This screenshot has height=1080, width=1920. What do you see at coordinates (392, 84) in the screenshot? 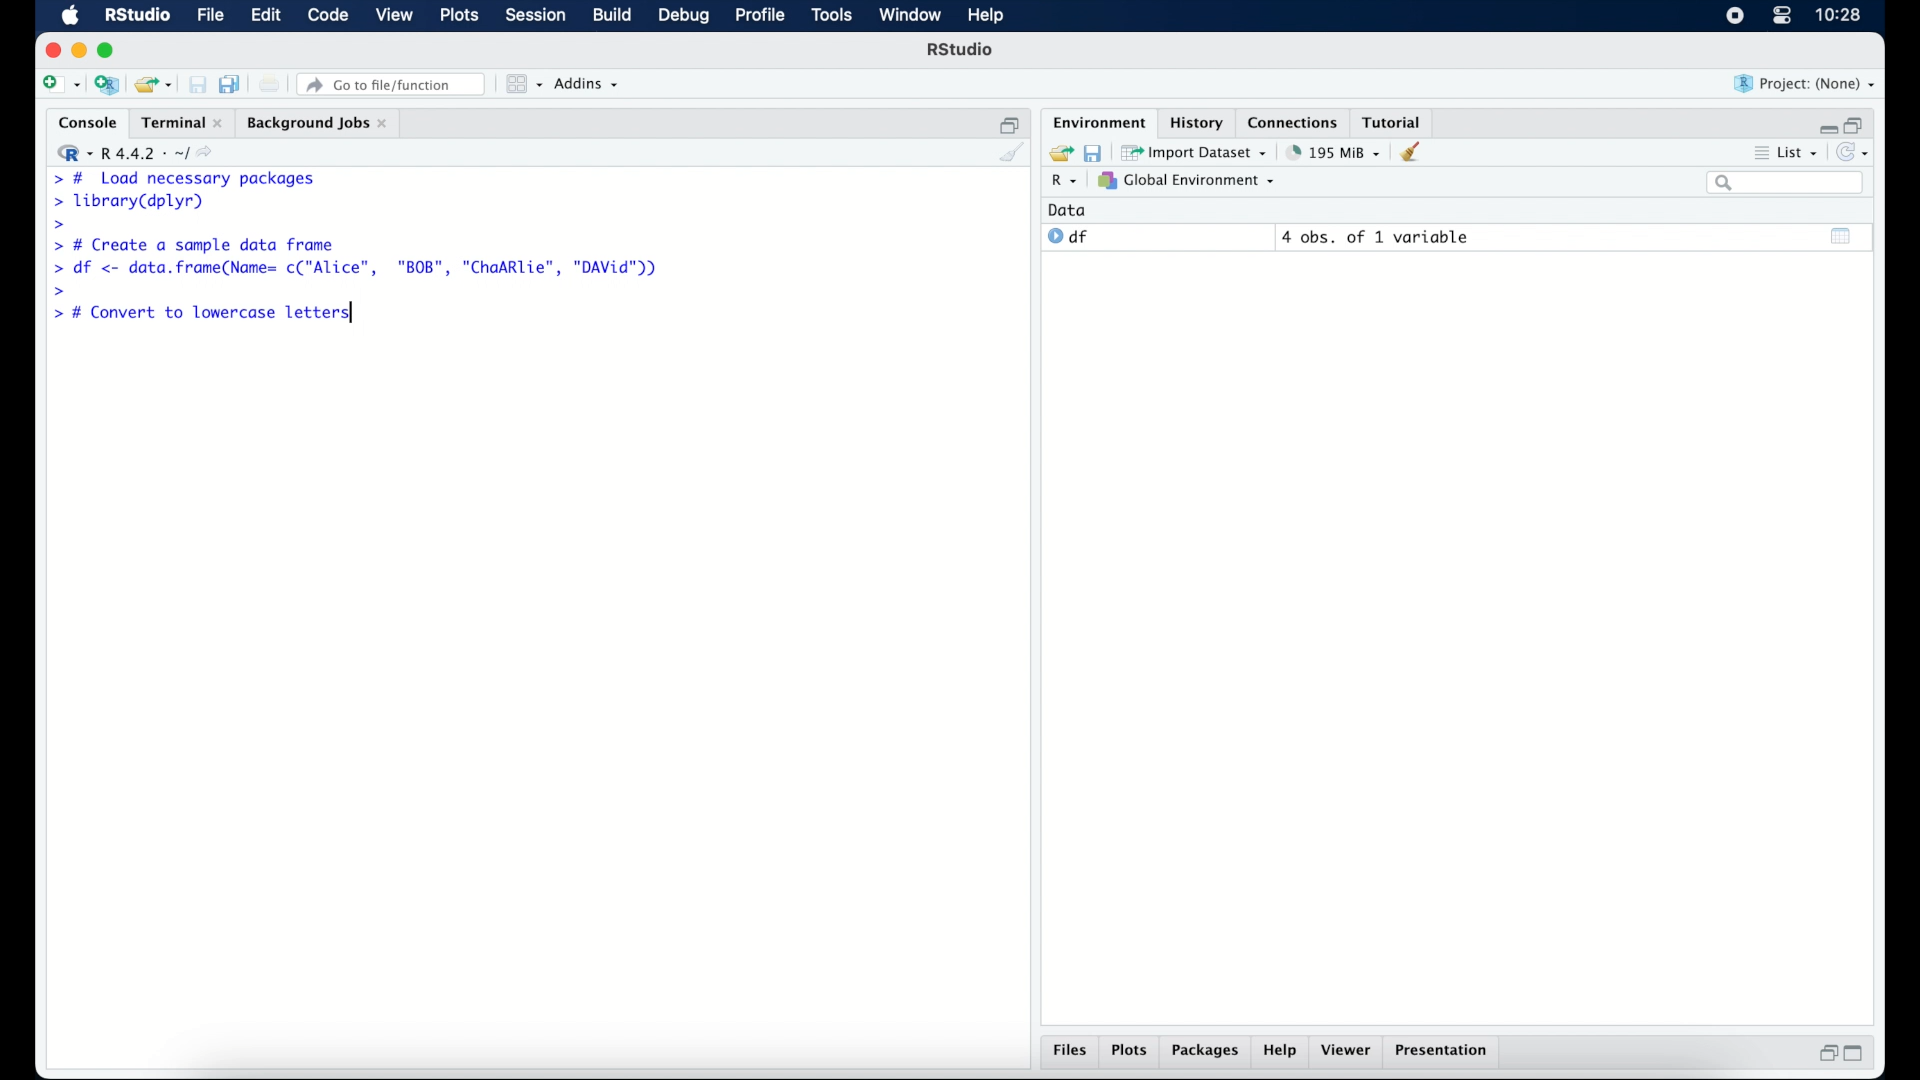
I see `go to file/function` at bounding box center [392, 84].